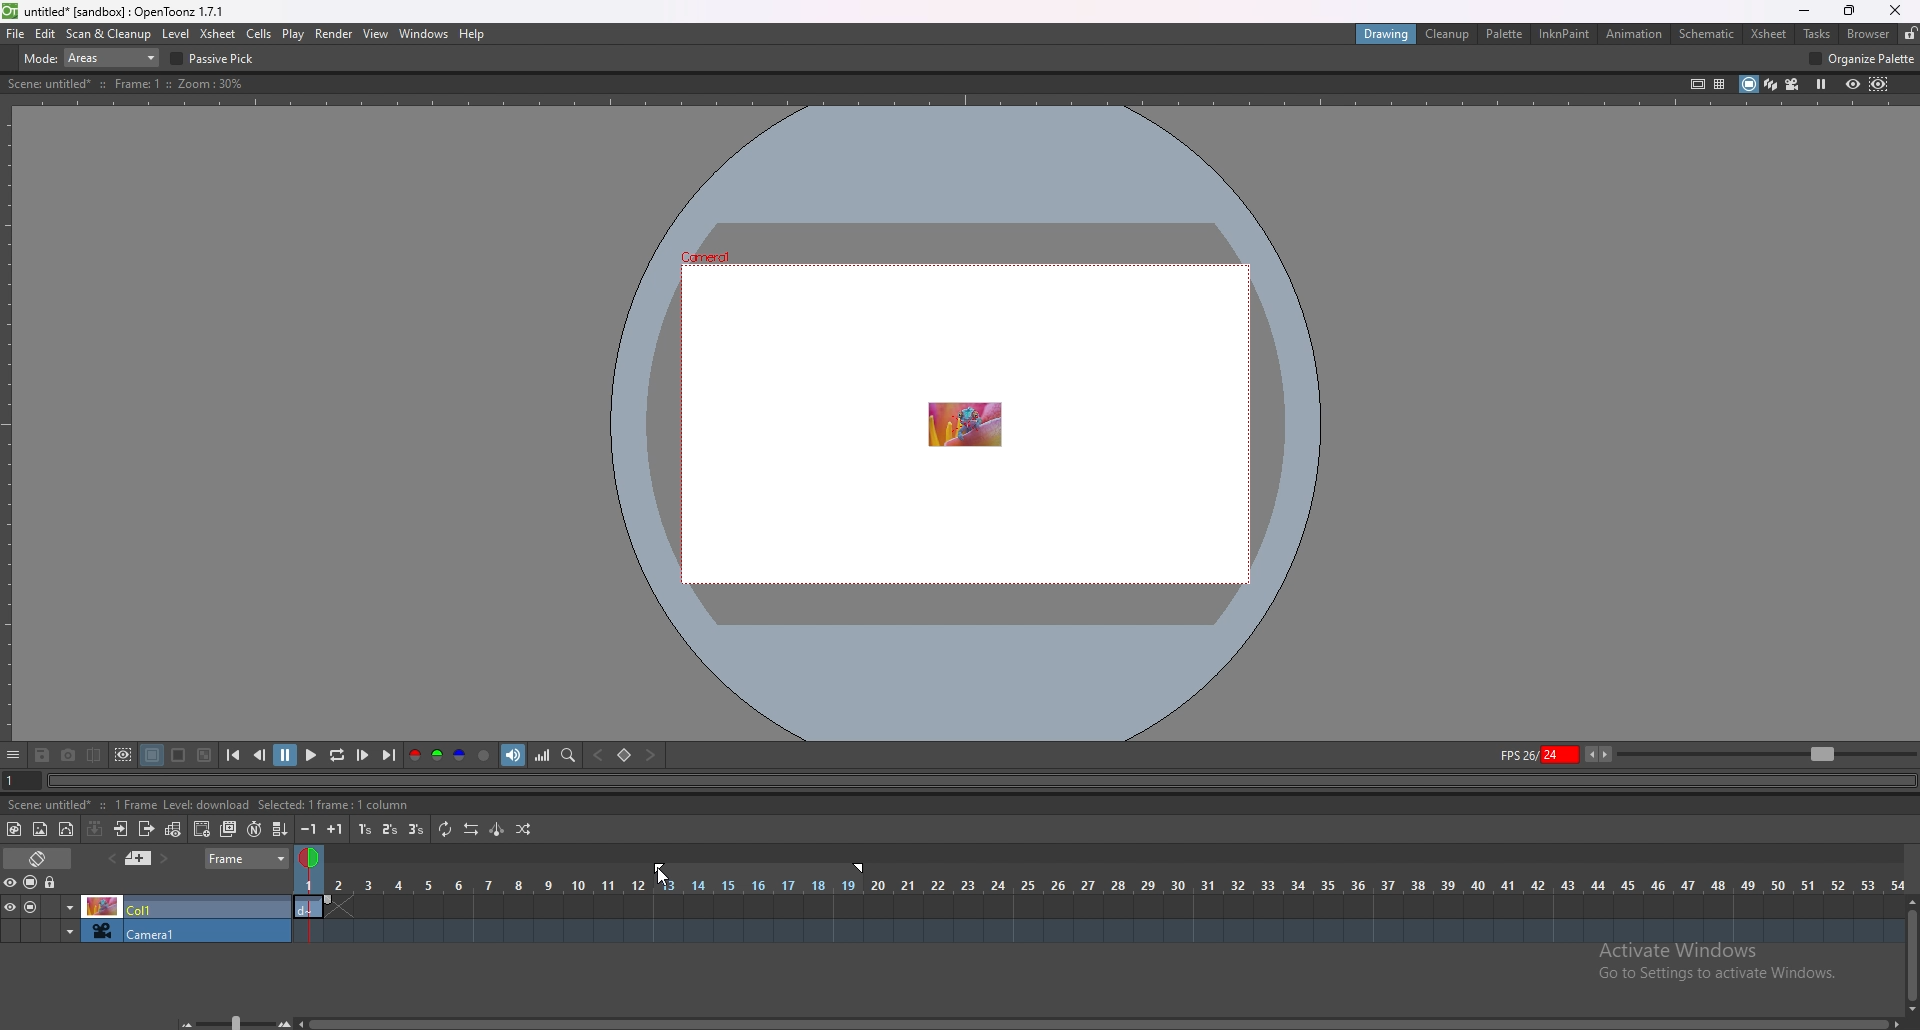 The image size is (1920, 1030). Describe the element at coordinates (460, 755) in the screenshot. I see `blue channel` at that location.